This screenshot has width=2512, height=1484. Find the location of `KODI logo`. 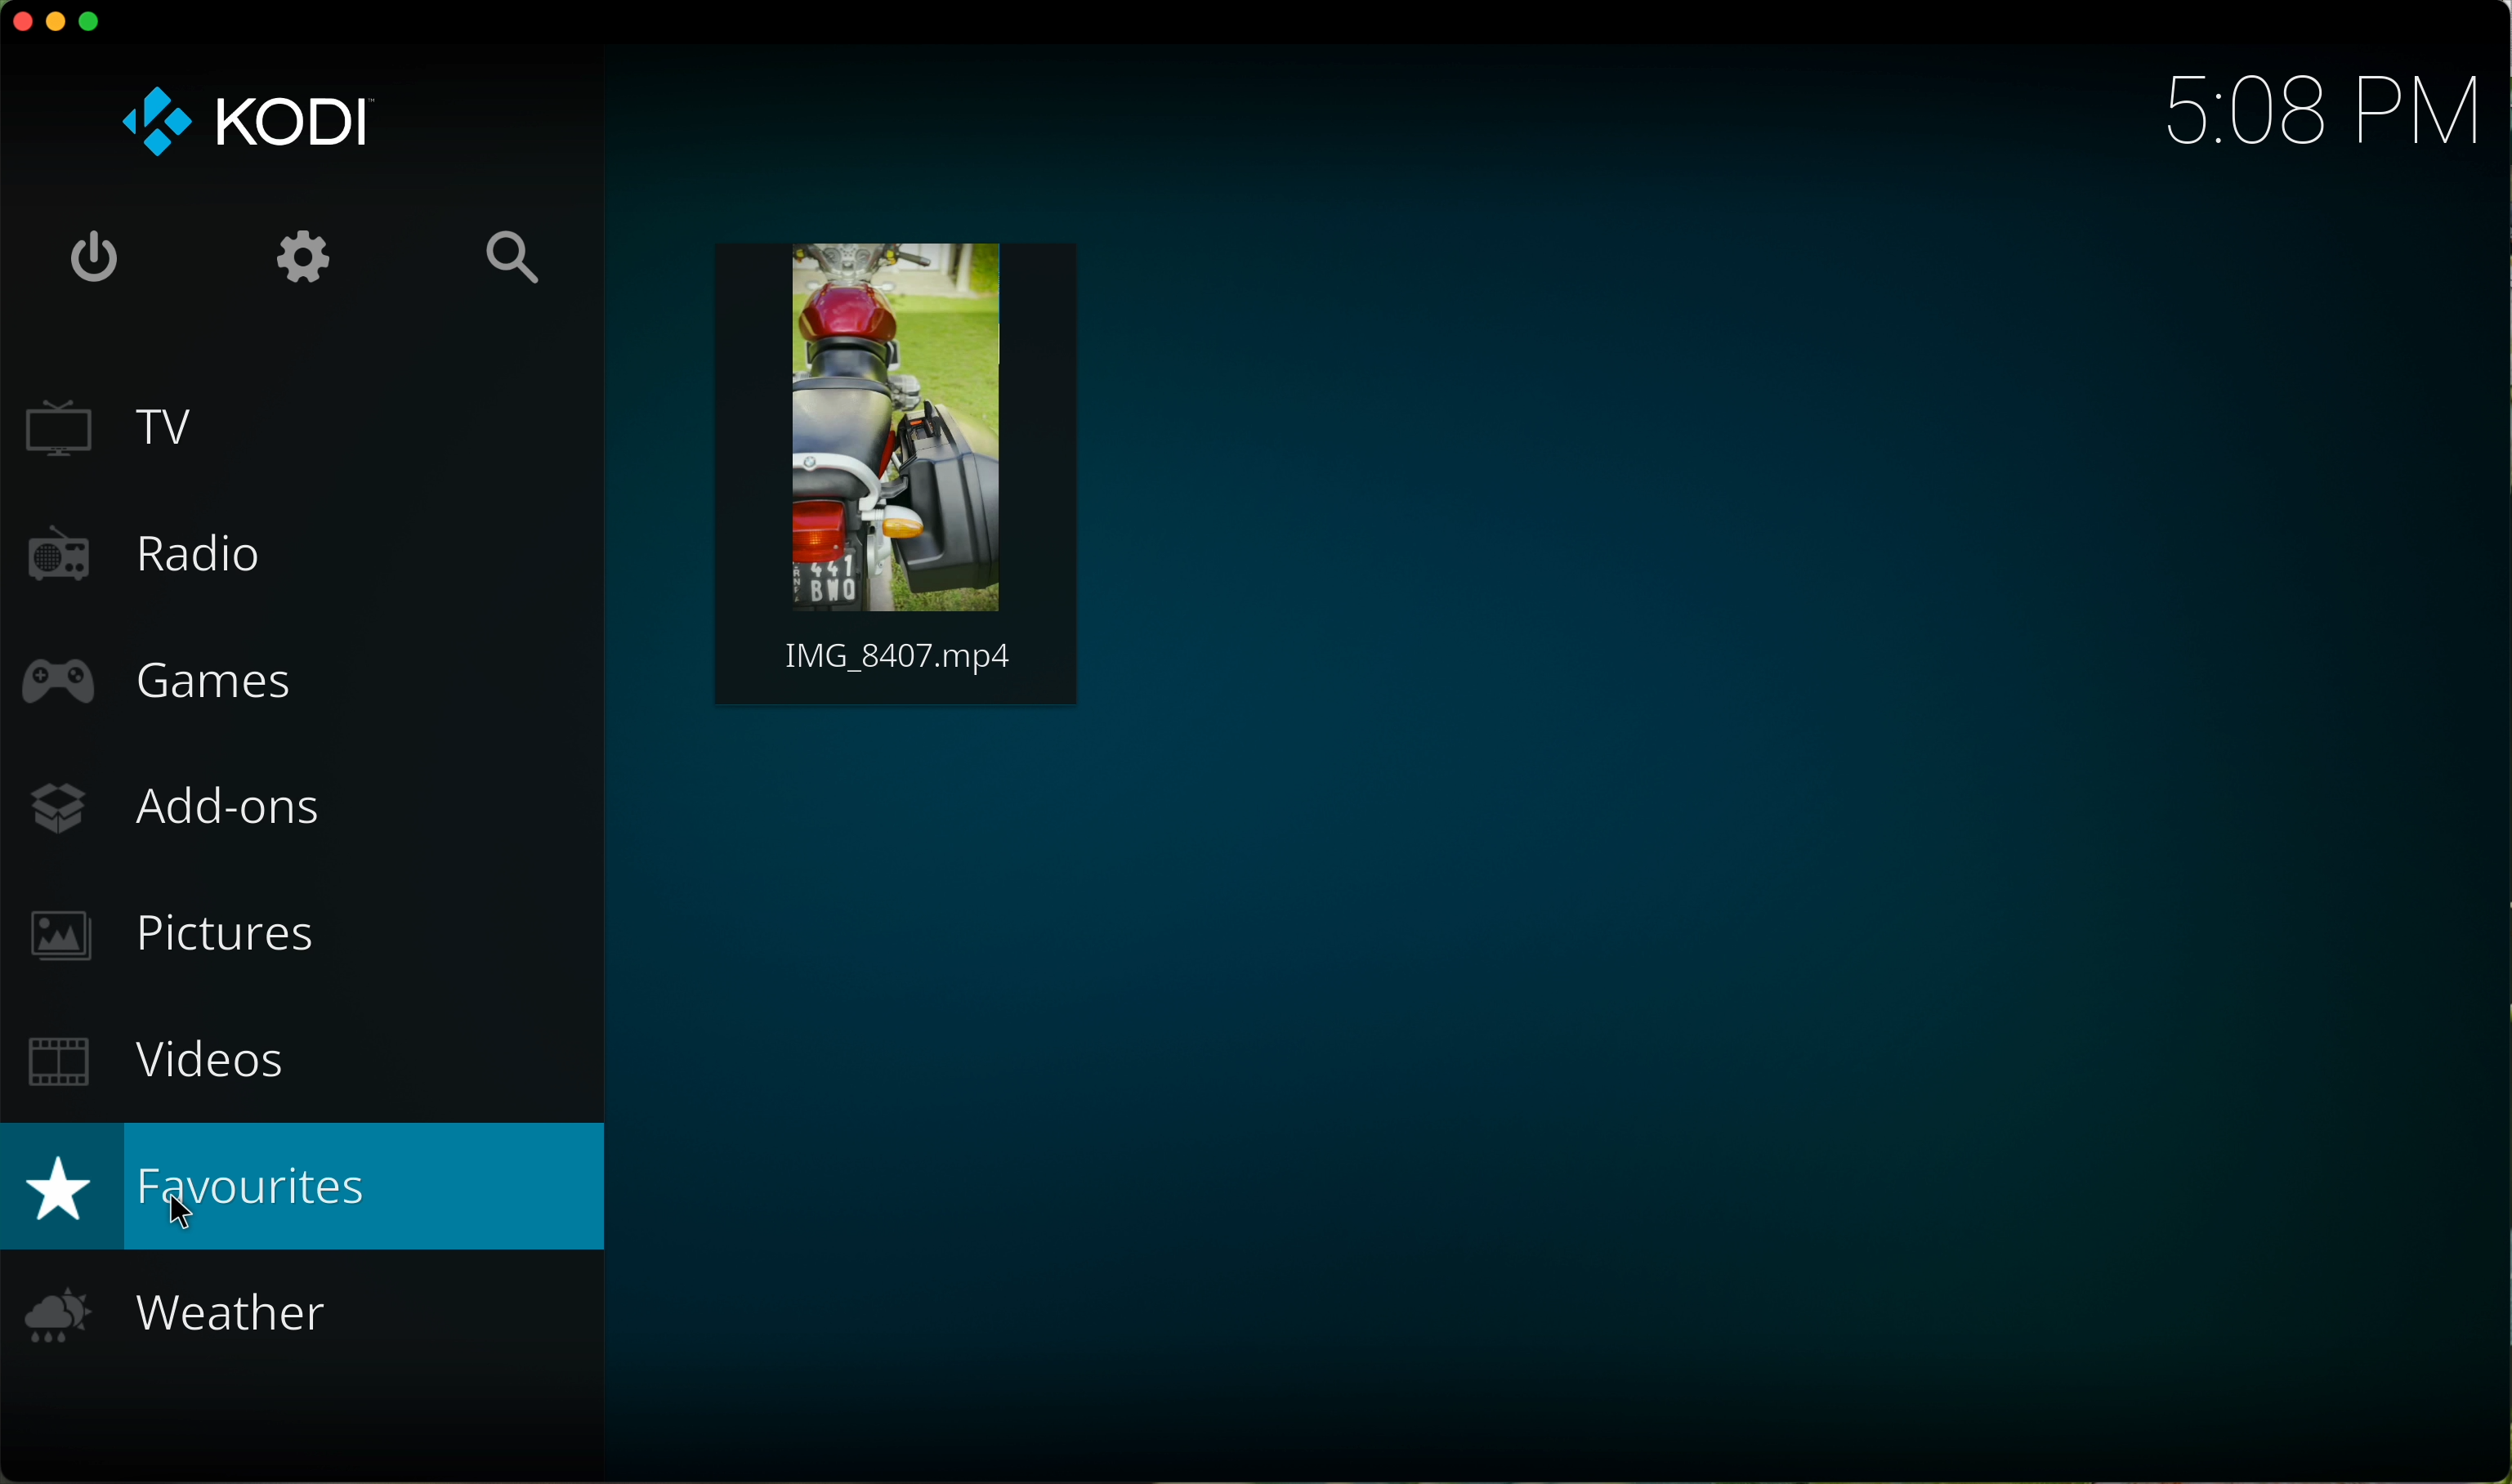

KODI logo is located at coordinates (243, 122).